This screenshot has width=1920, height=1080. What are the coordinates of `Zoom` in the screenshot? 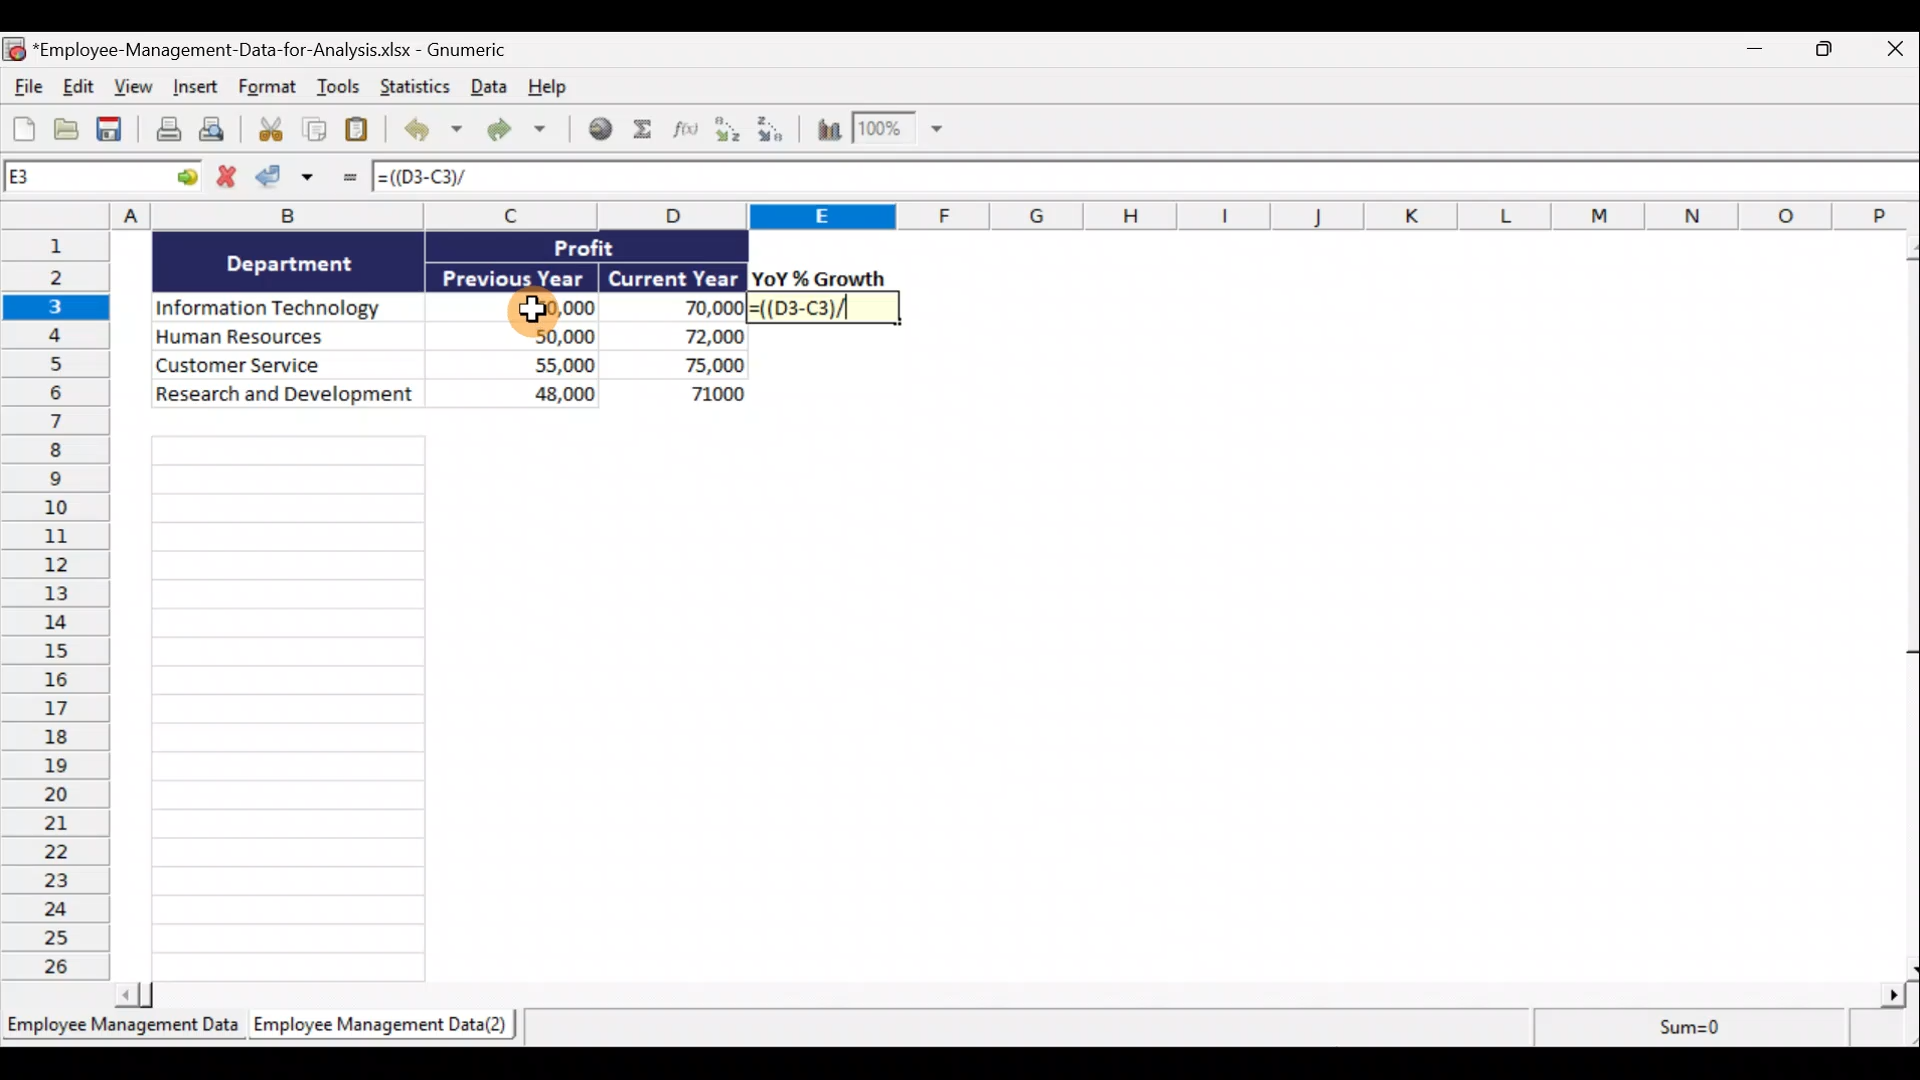 It's located at (897, 131).